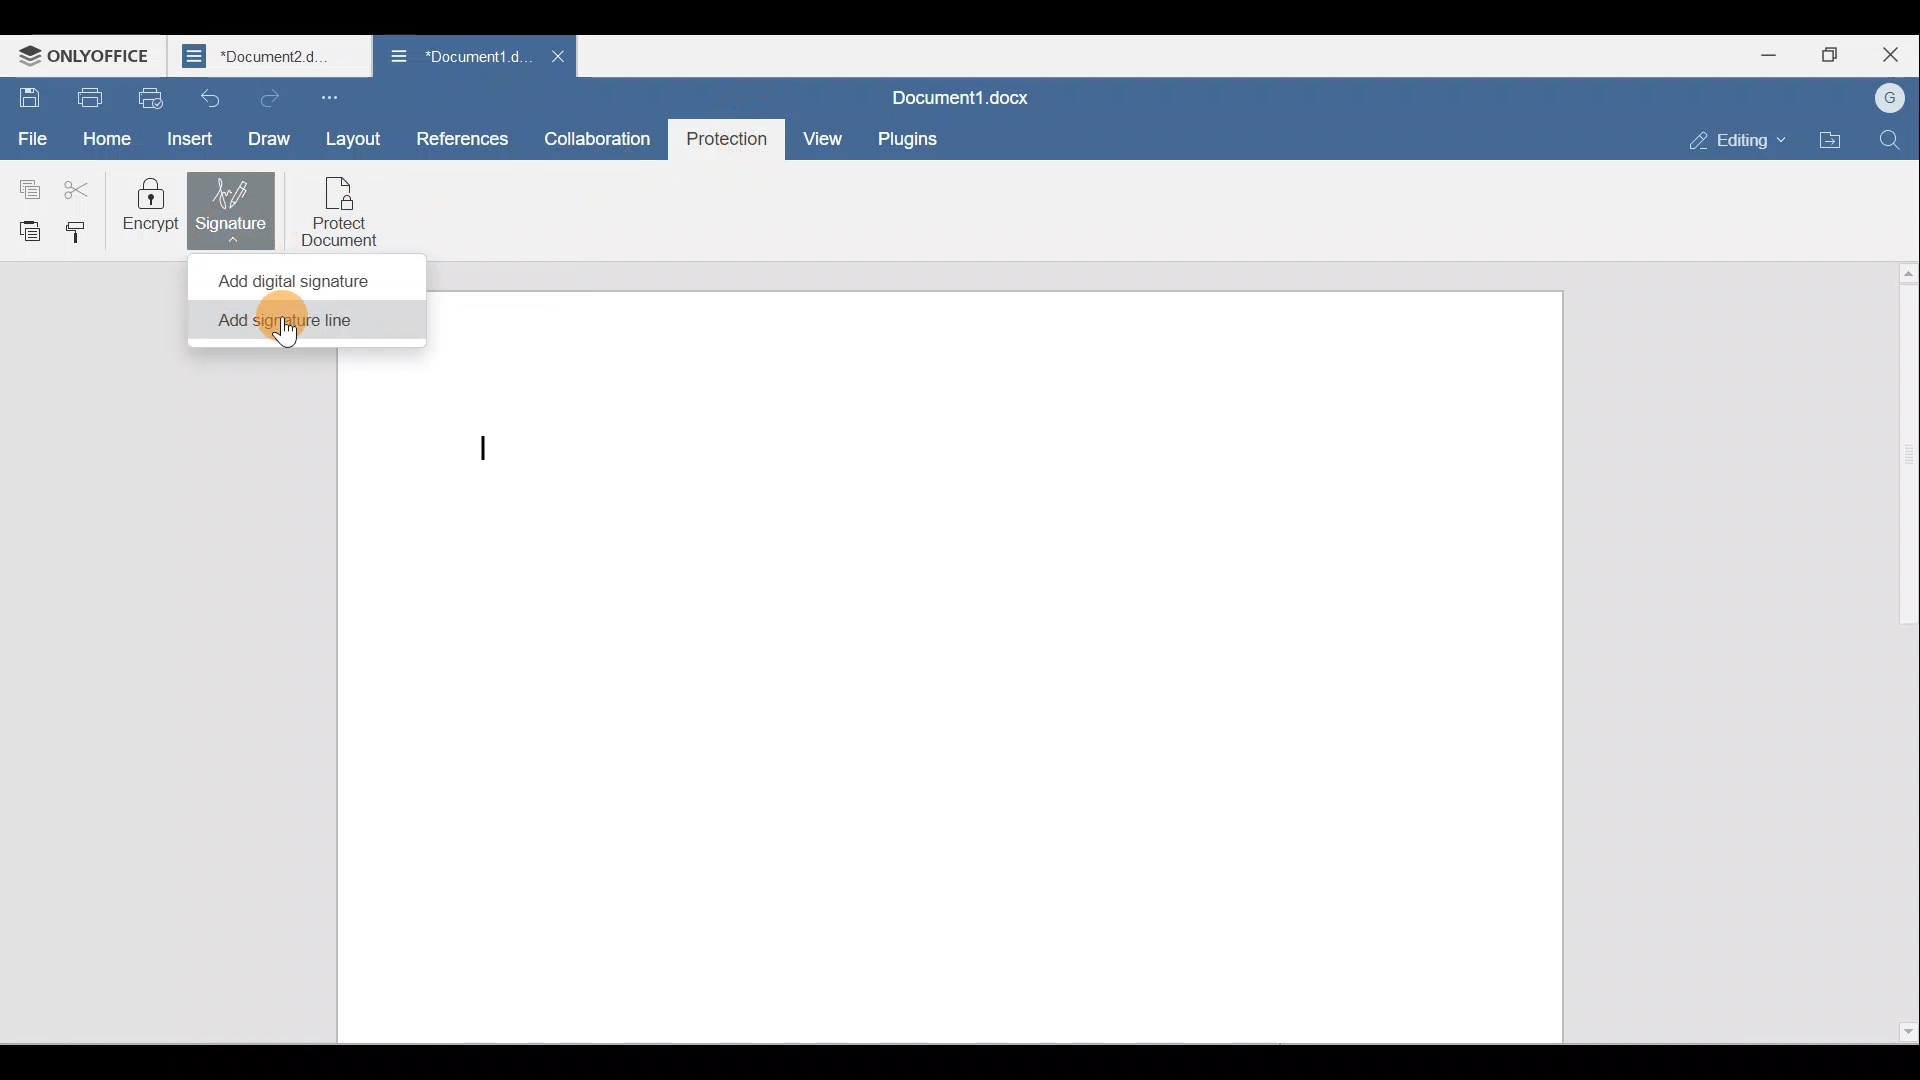  What do you see at coordinates (79, 185) in the screenshot?
I see `Cut` at bounding box center [79, 185].